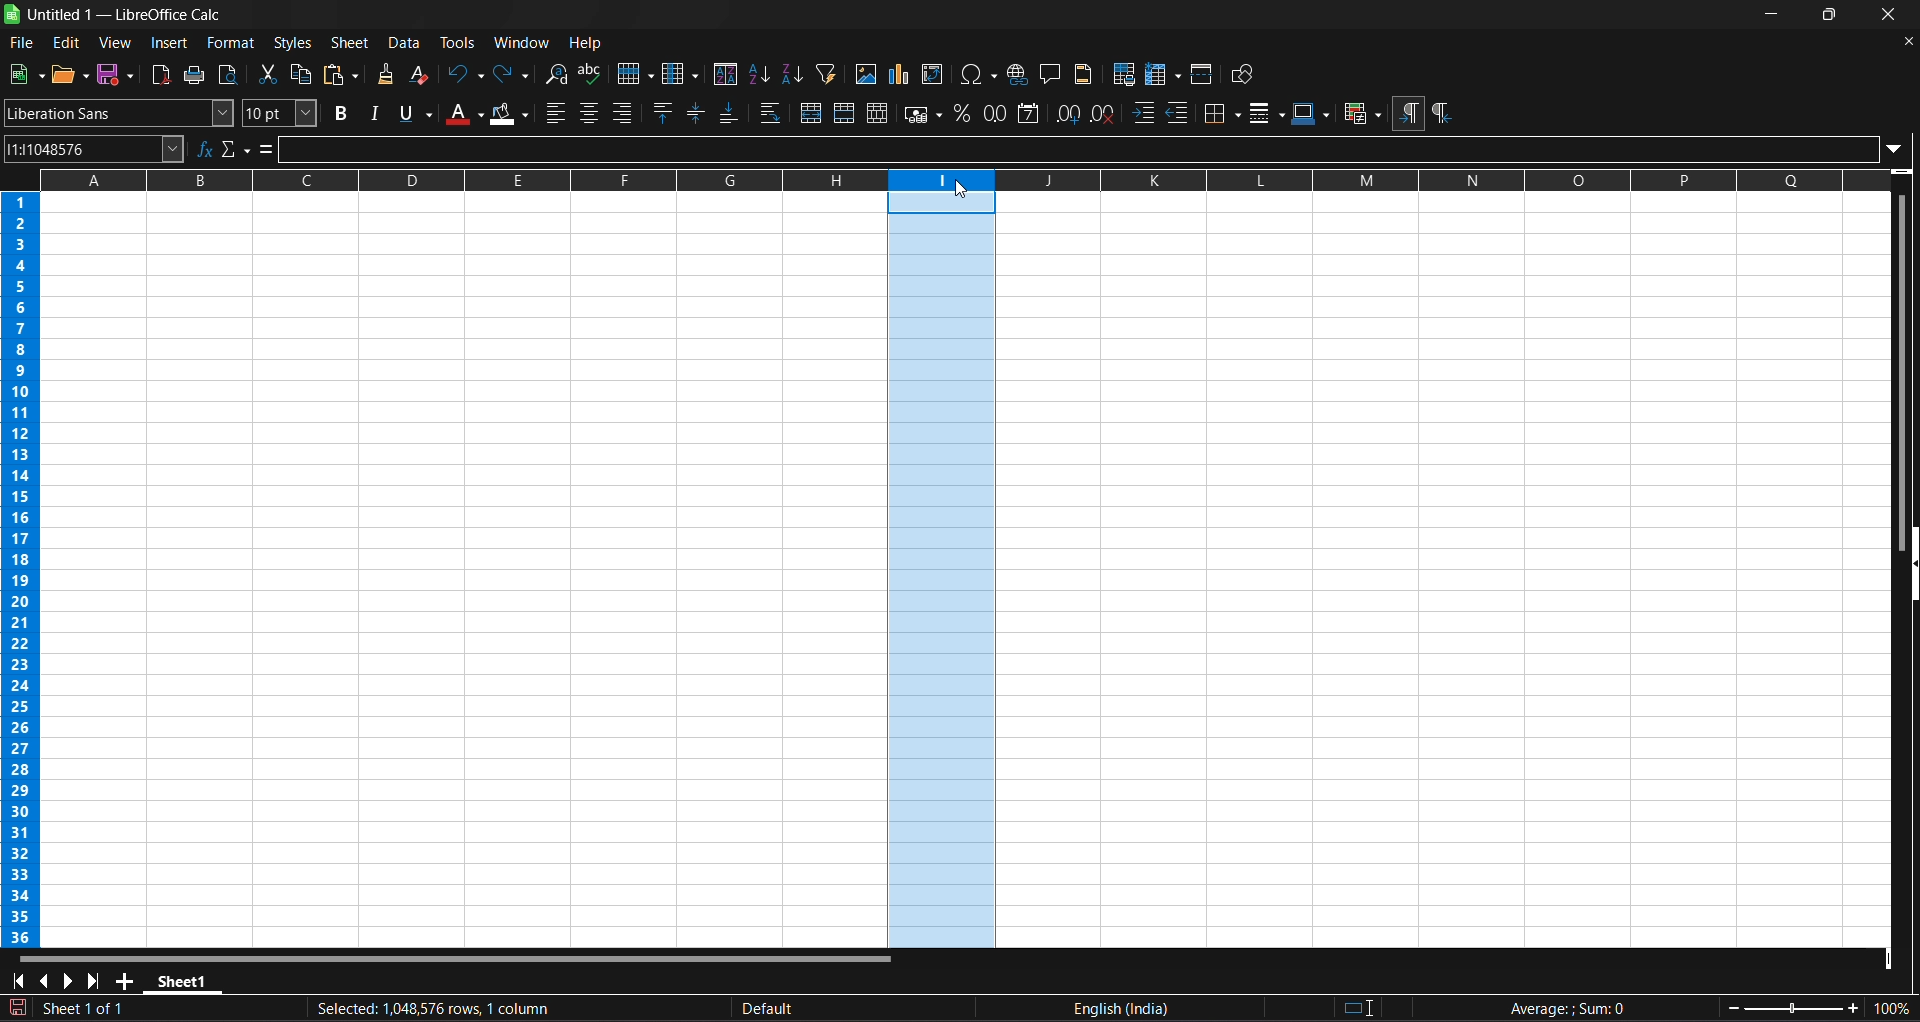 The width and height of the screenshot is (1920, 1022). Describe the element at coordinates (350, 1011) in the screenshot. I see `Document has been modified. CLick to save the document.` at that location.